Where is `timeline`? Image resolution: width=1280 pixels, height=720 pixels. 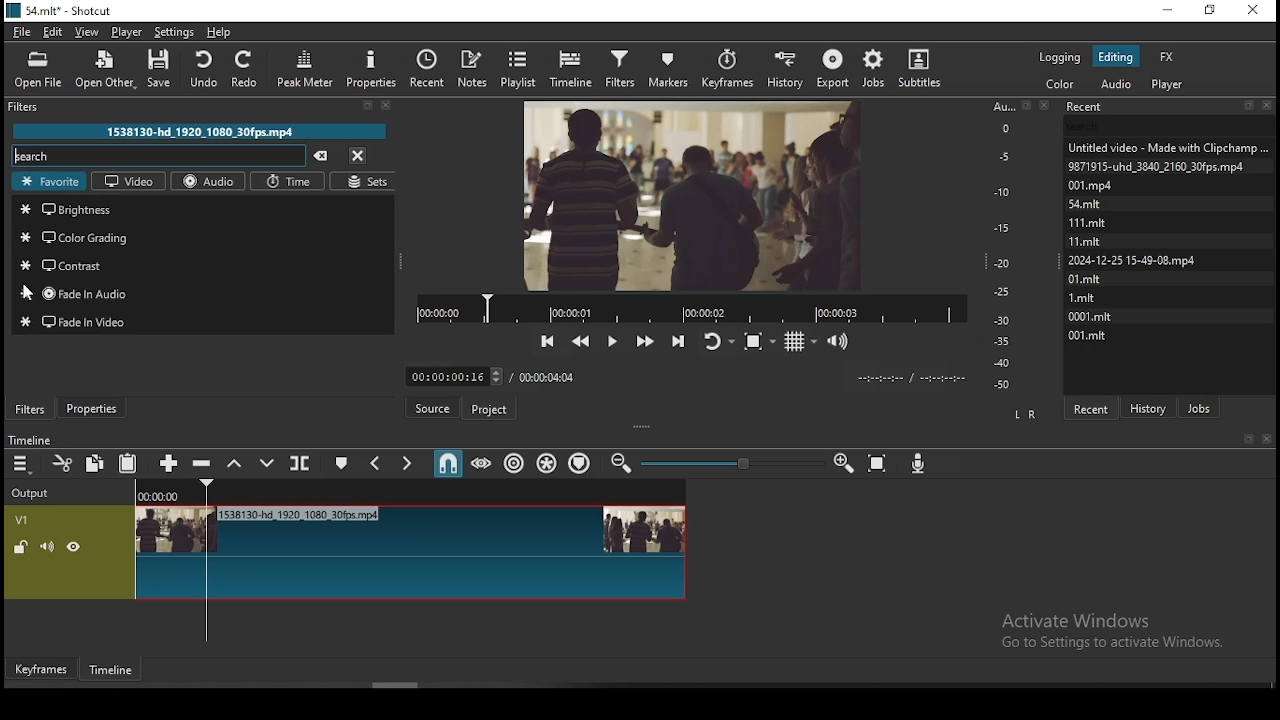
timeline is located at coordinates (574, 66).